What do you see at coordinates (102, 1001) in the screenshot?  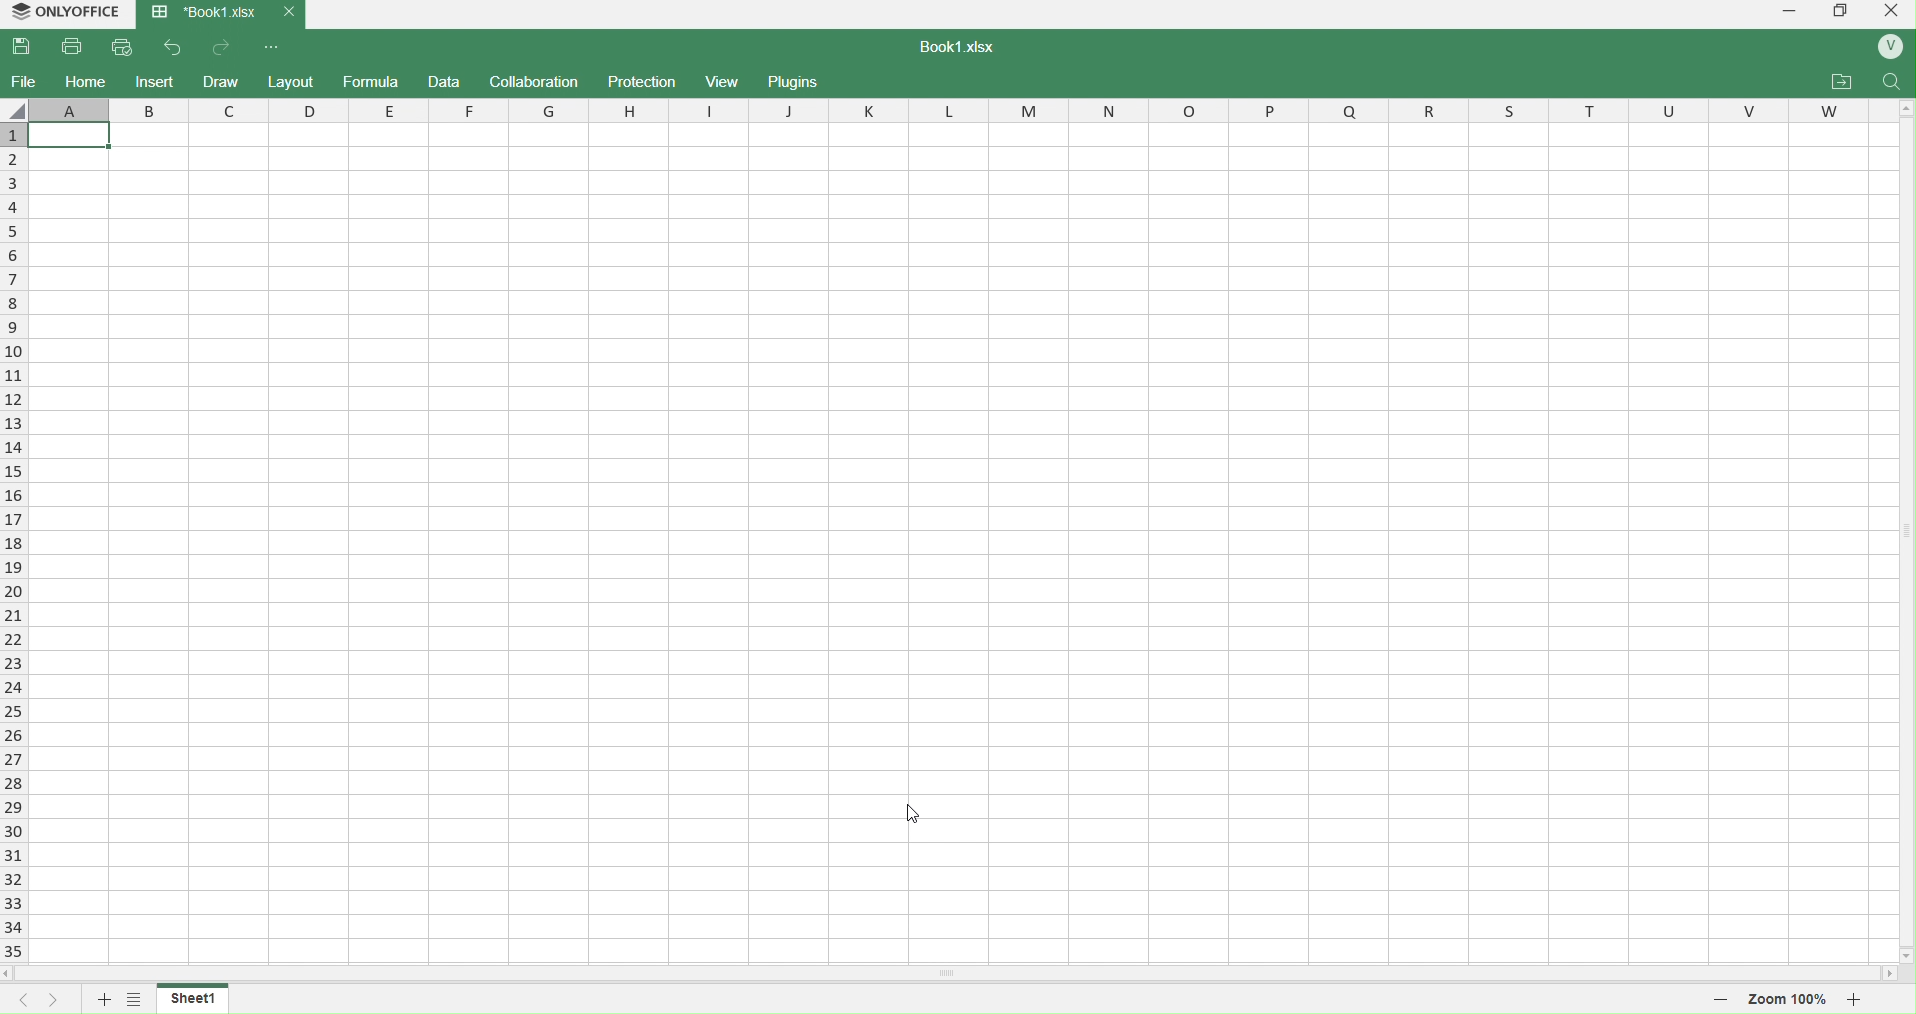 I see `add sheet` at bounding box center [102, 1001].